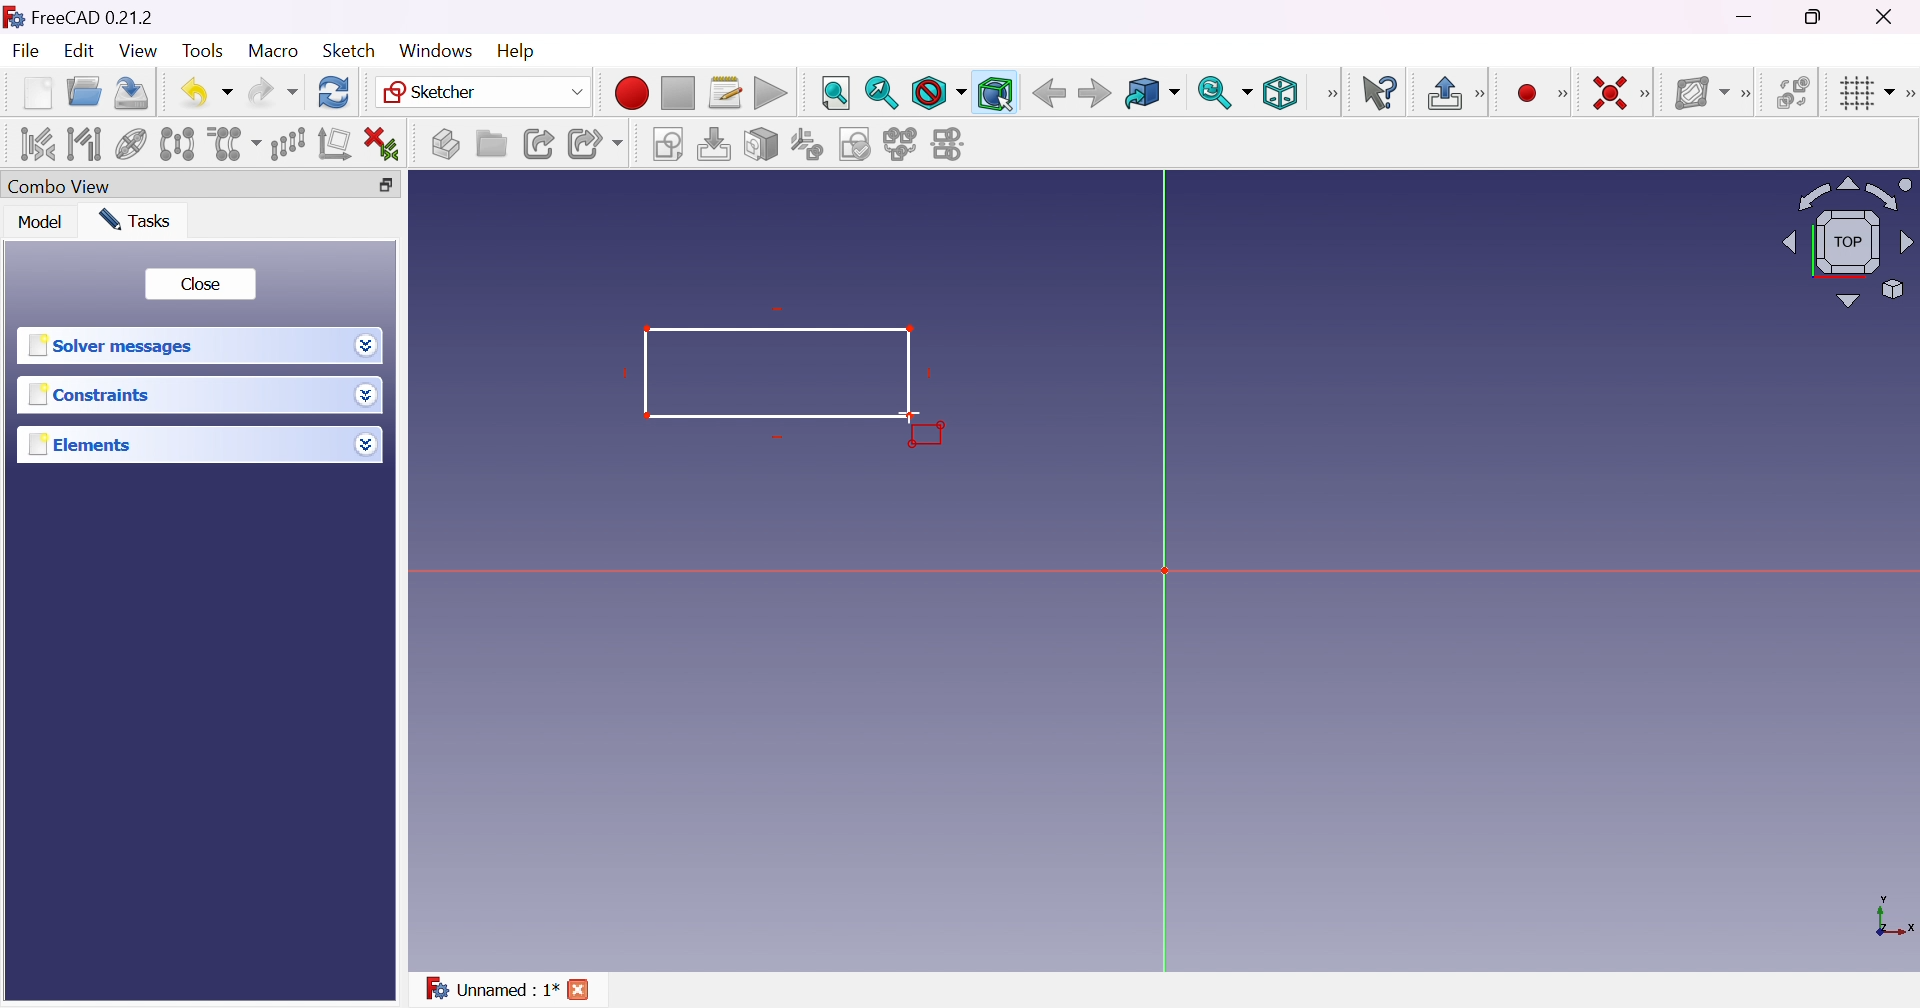 This screenshot has height=1008, width=1920. I want to click on Solver message, so click(116, 347).